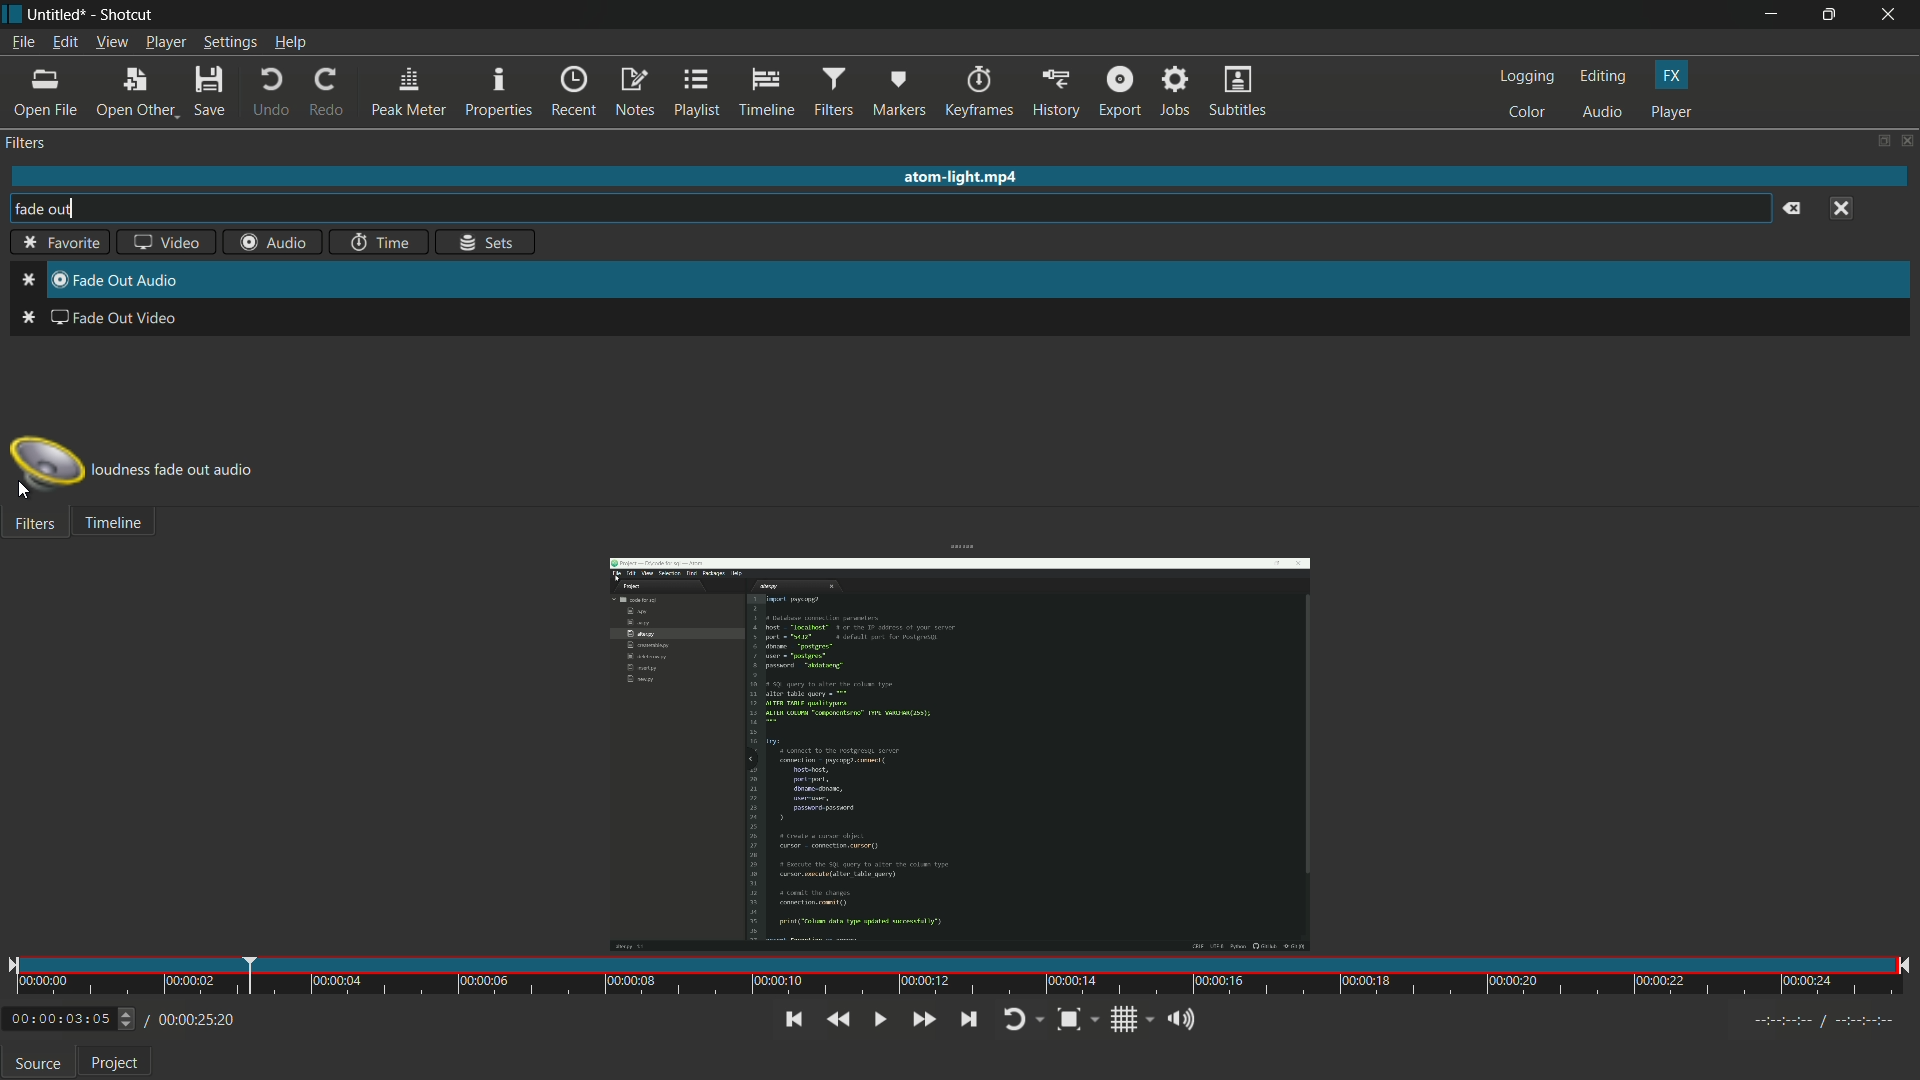  I want to click on fade out video, so click(97, 322).